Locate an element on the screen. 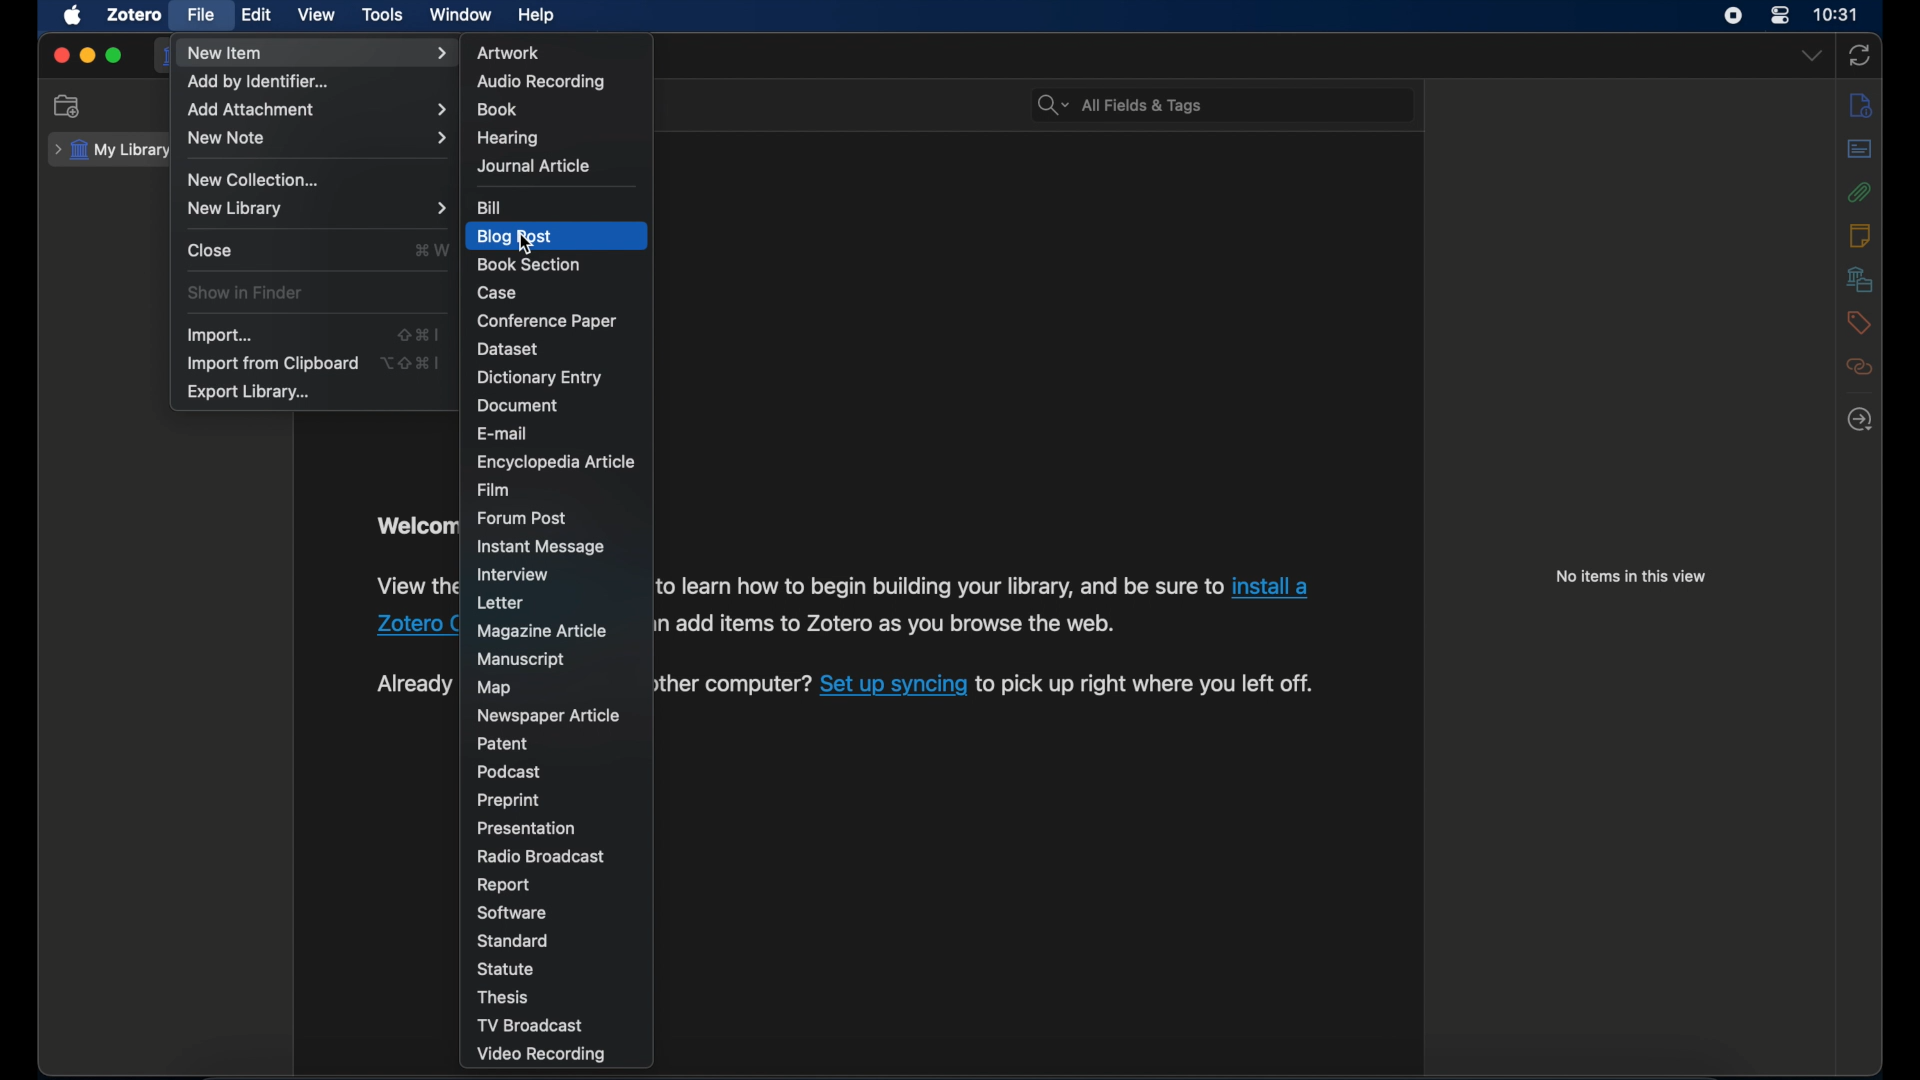  con ference paper is located at coordinates (546, 320).